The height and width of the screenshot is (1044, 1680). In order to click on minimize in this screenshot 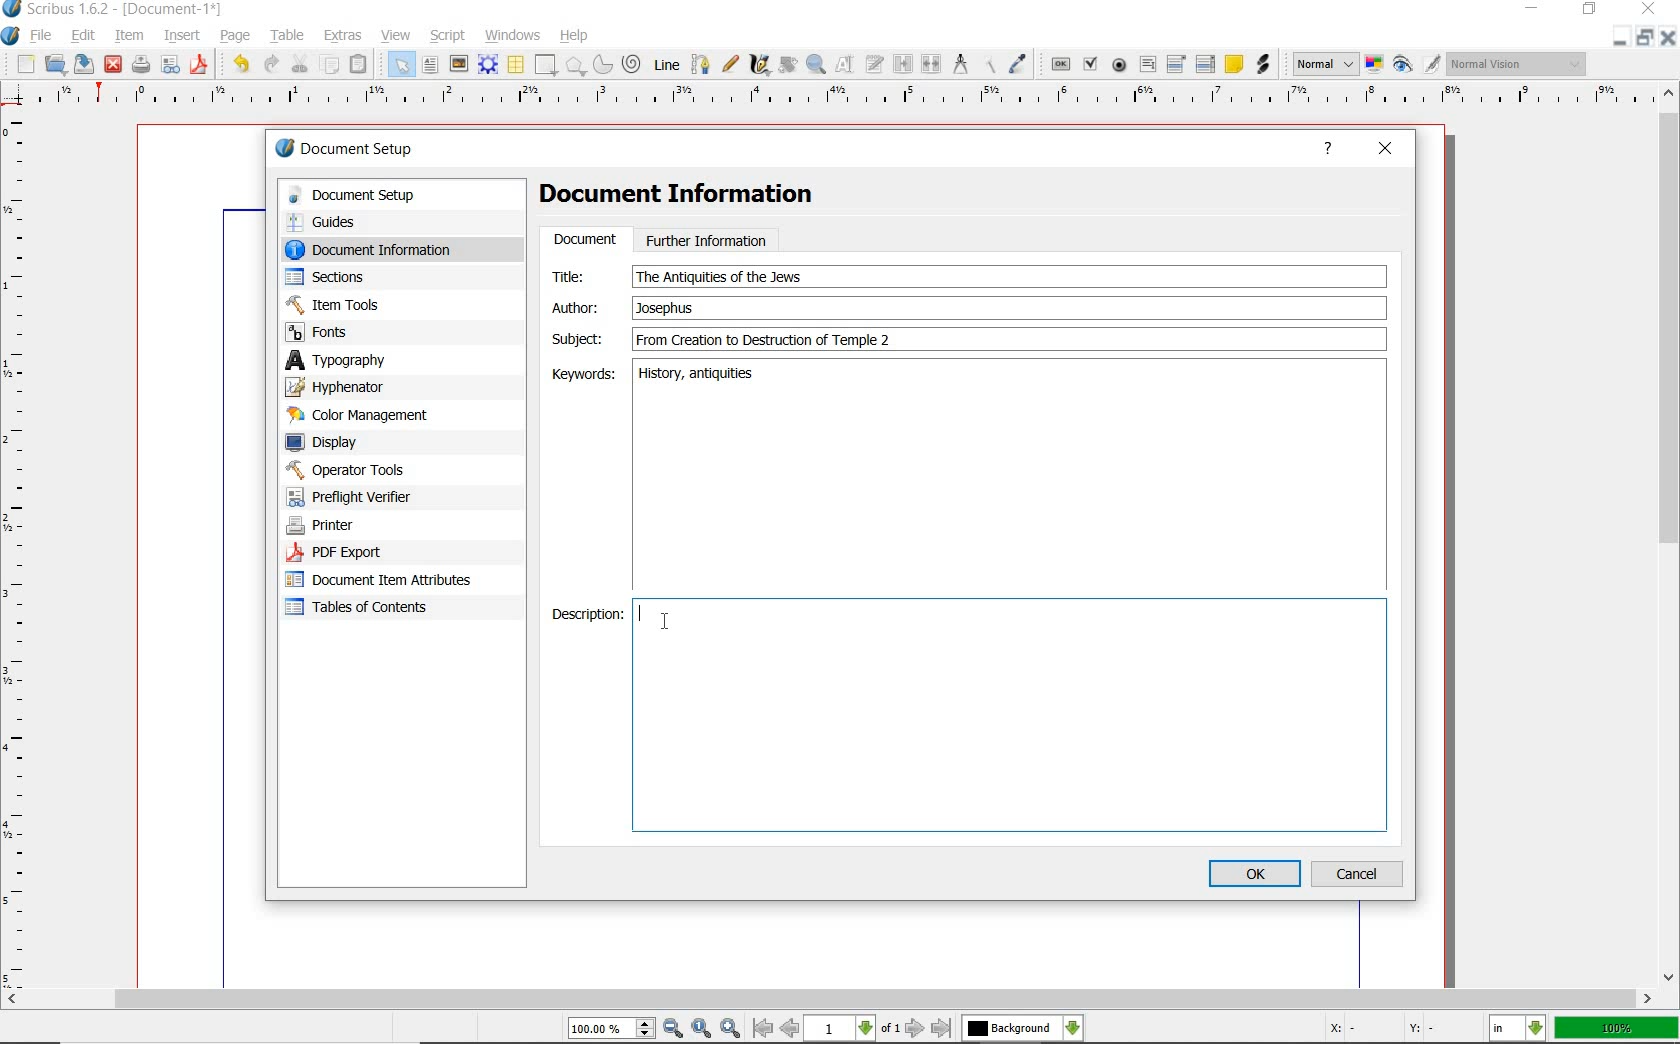, I will do `click(1530, 9)`.